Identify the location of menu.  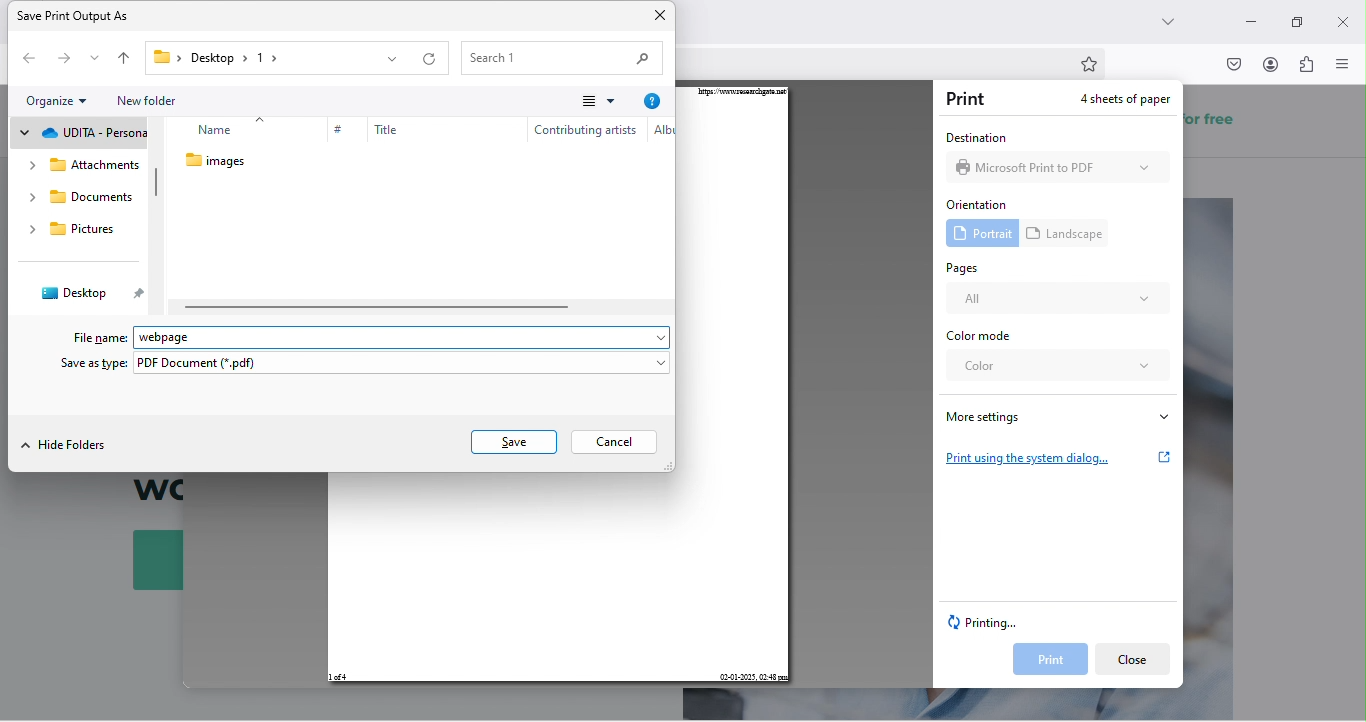
(1346, 64).